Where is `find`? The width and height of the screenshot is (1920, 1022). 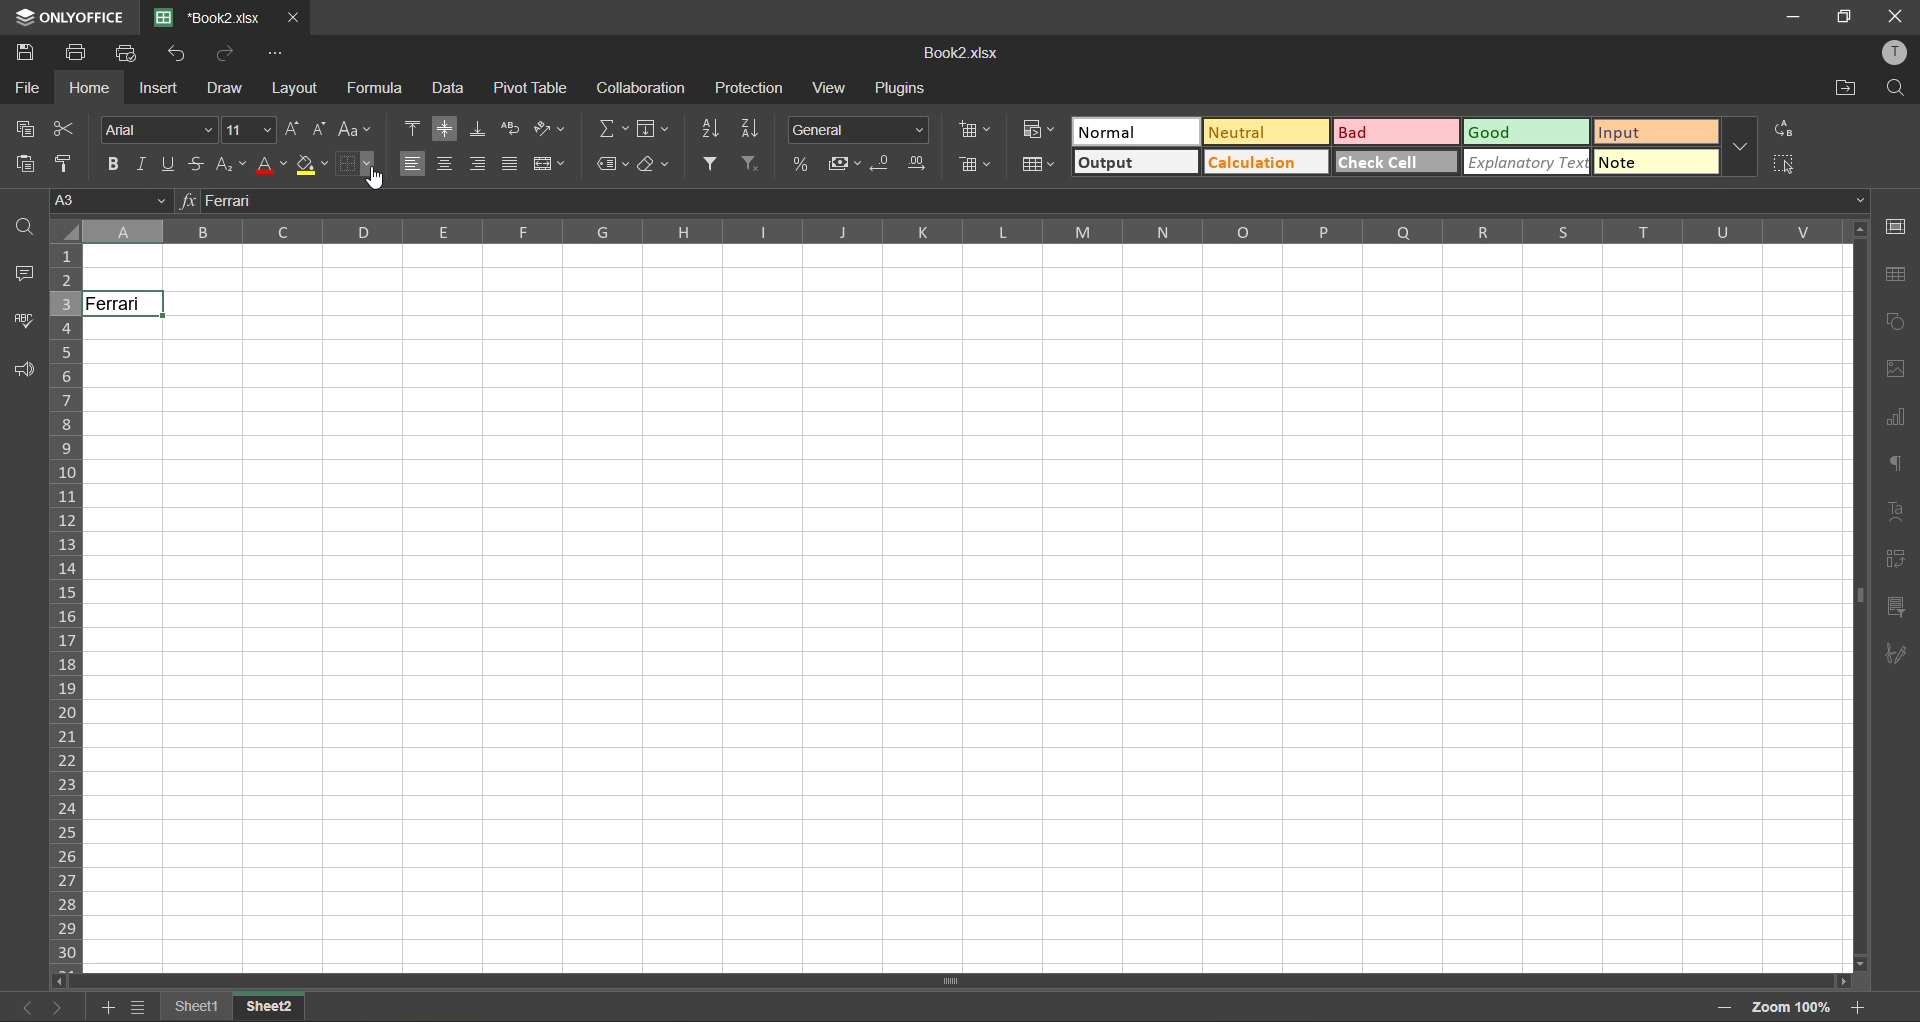 find is located at coordinates (1899, 90).